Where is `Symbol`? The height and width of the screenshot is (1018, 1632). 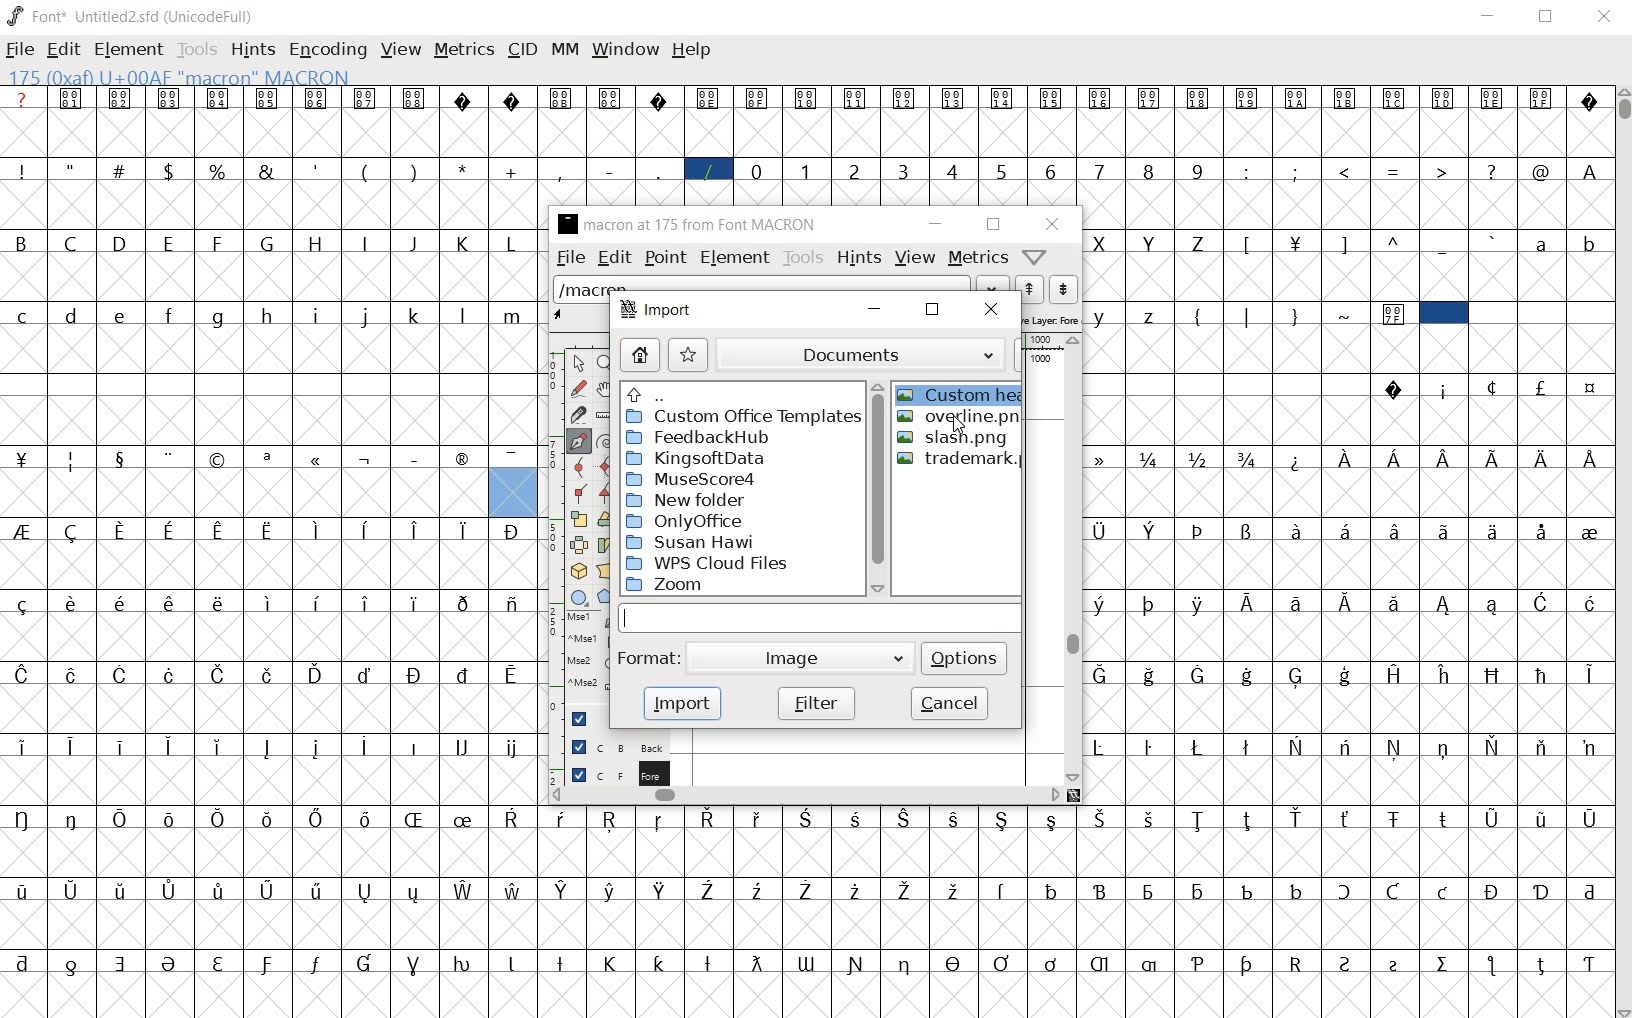
Symbol is located at coordinates (808, 97).